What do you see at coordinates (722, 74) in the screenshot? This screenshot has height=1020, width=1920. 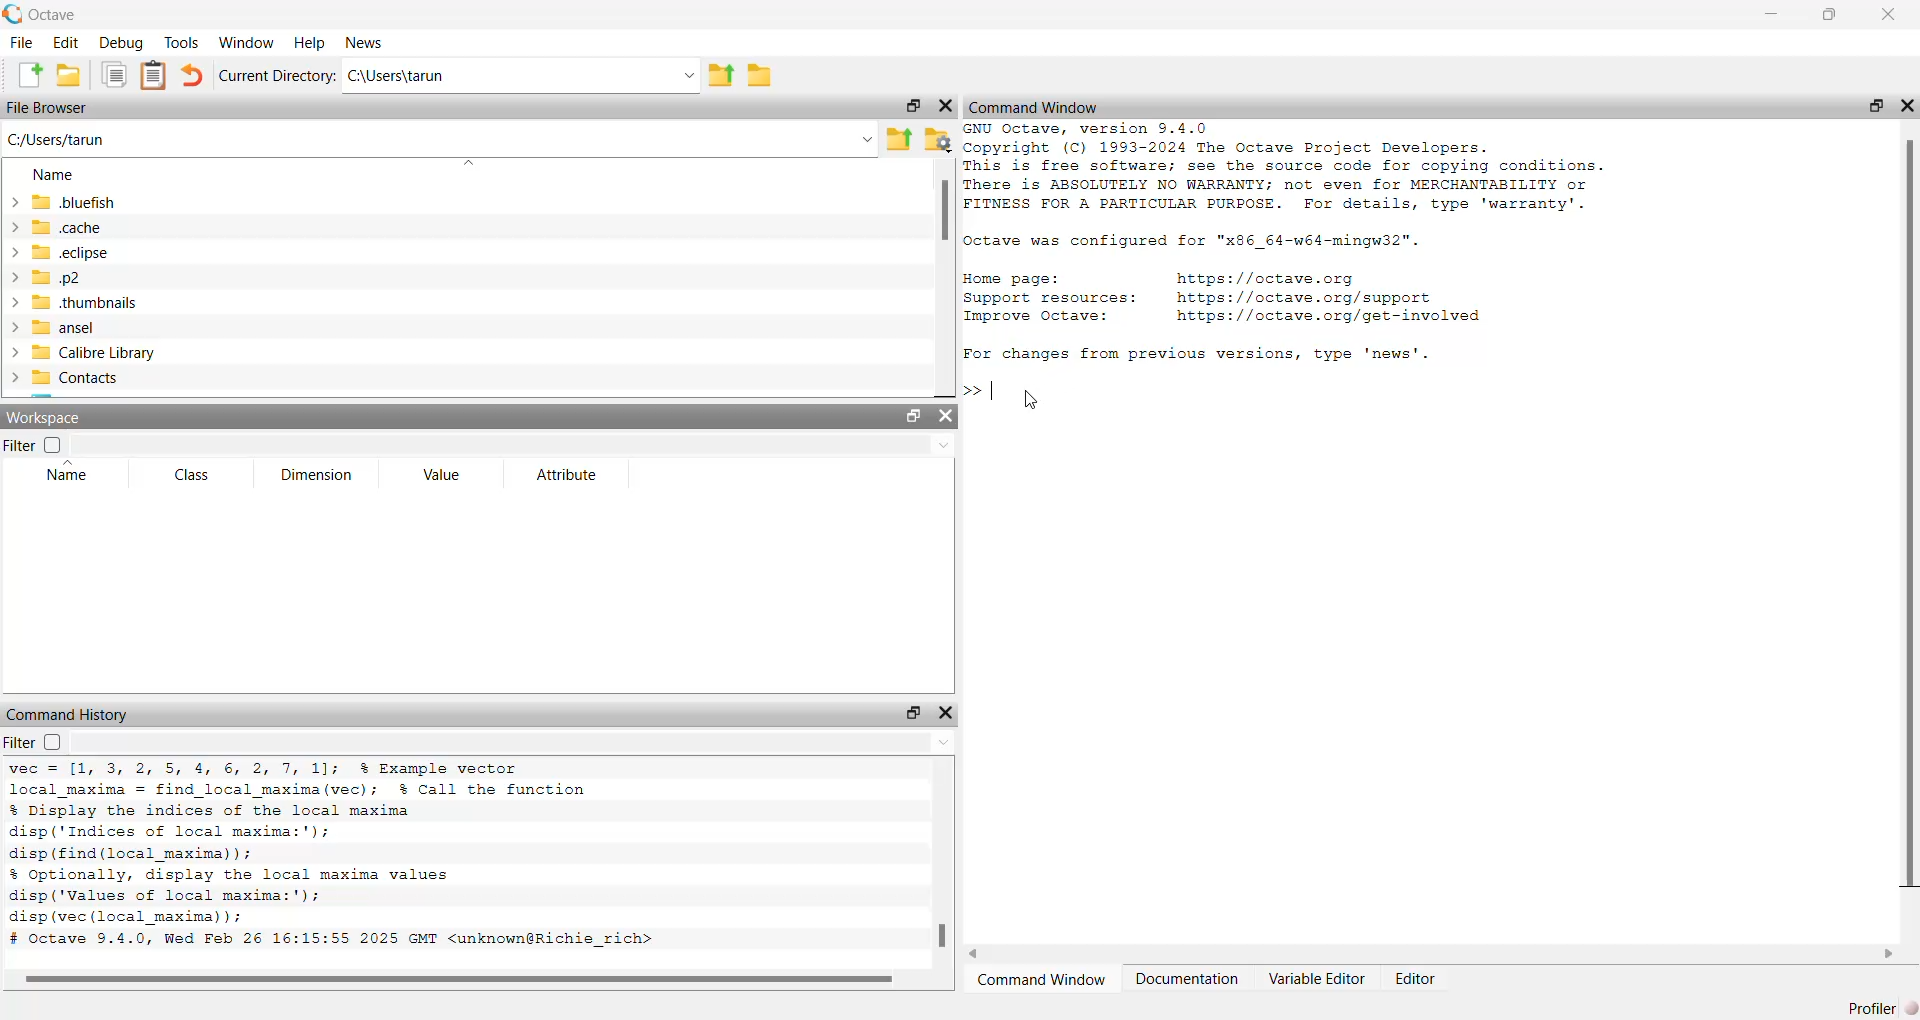 I see `One directory up` at bounding box center [722, 74].